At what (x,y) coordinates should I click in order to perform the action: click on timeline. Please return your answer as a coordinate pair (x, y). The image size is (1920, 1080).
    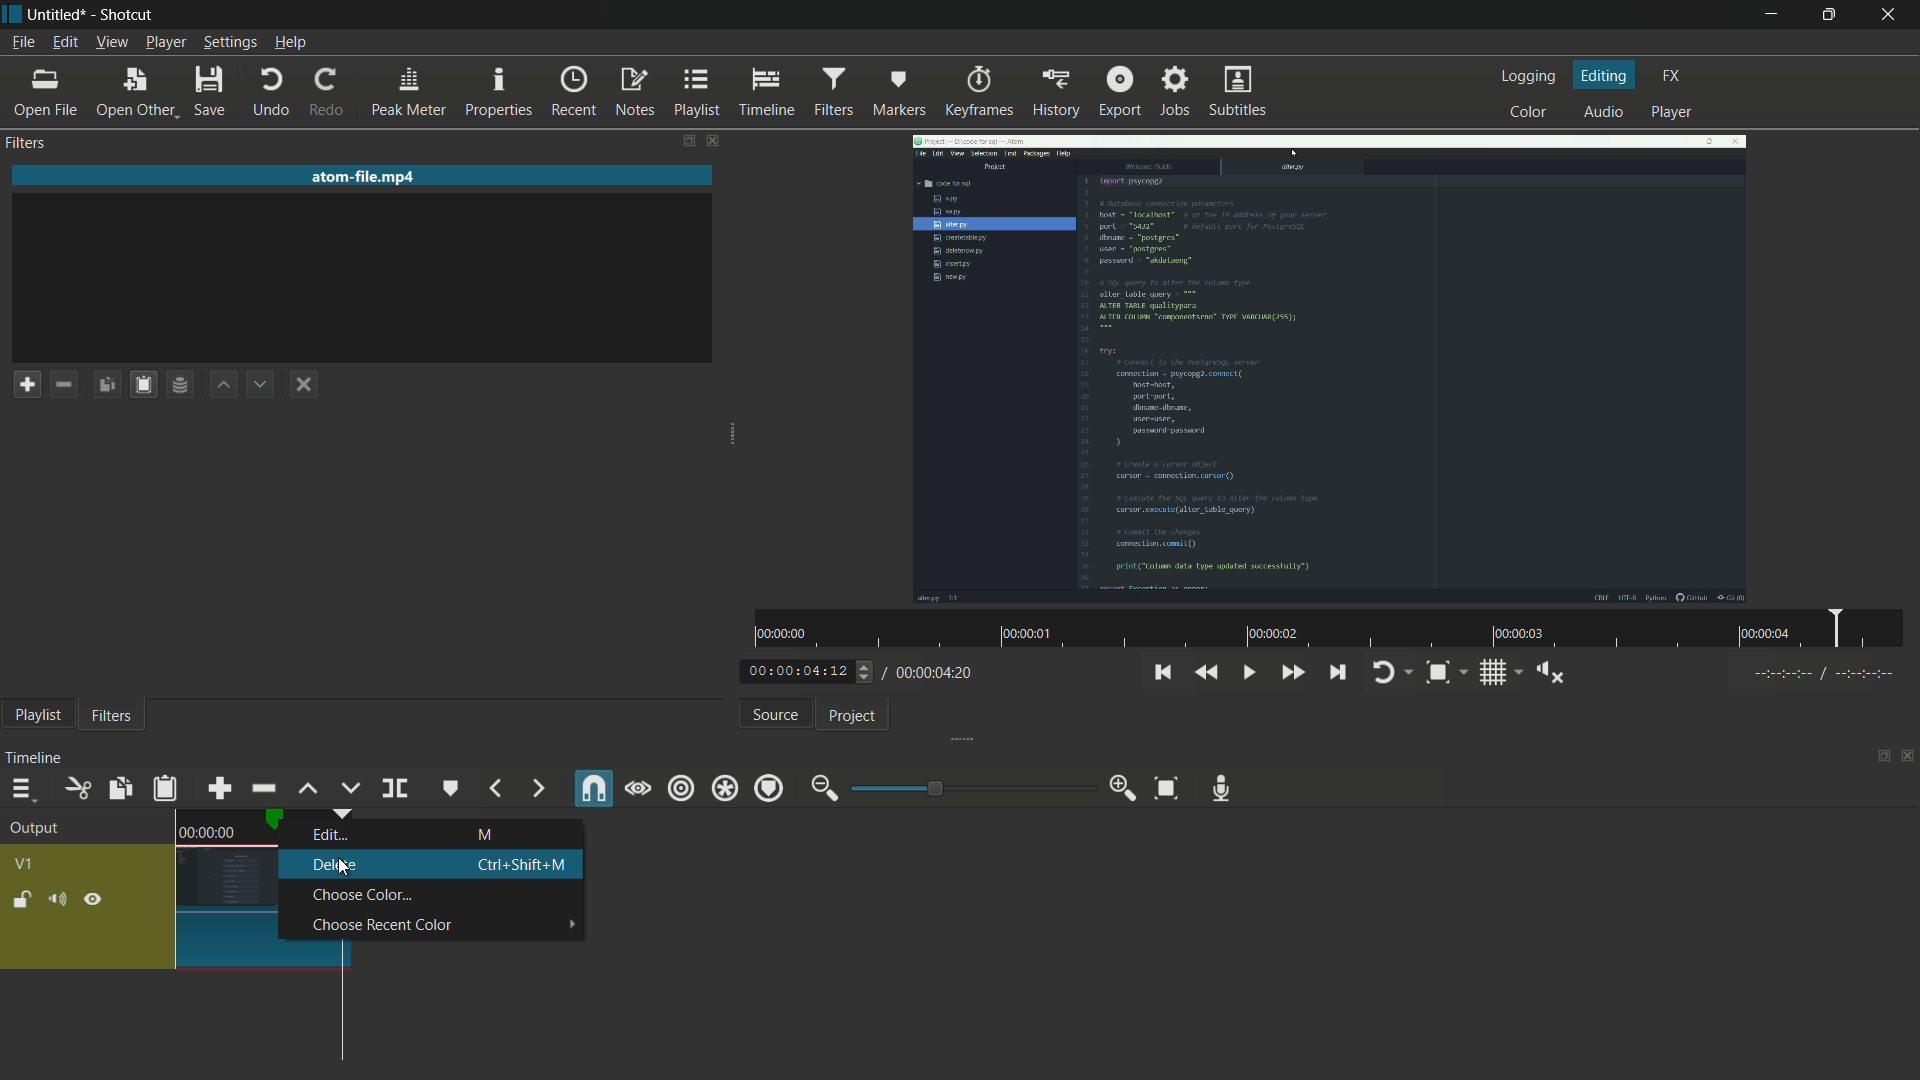
    Looking at the image, I should click on (766, 93).